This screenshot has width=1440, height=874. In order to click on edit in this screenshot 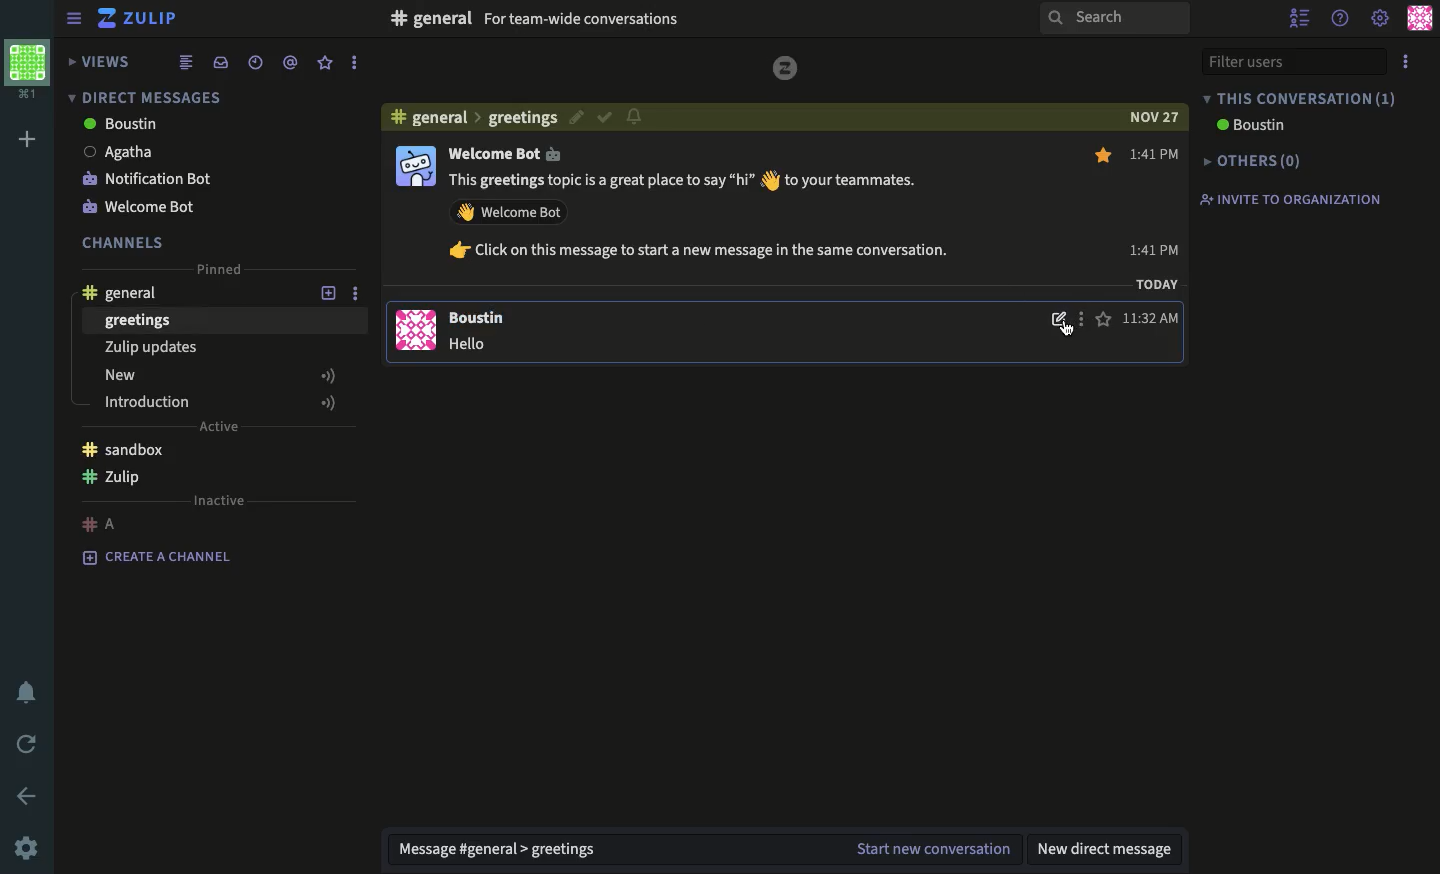, I will do `click(1056, 323)`.